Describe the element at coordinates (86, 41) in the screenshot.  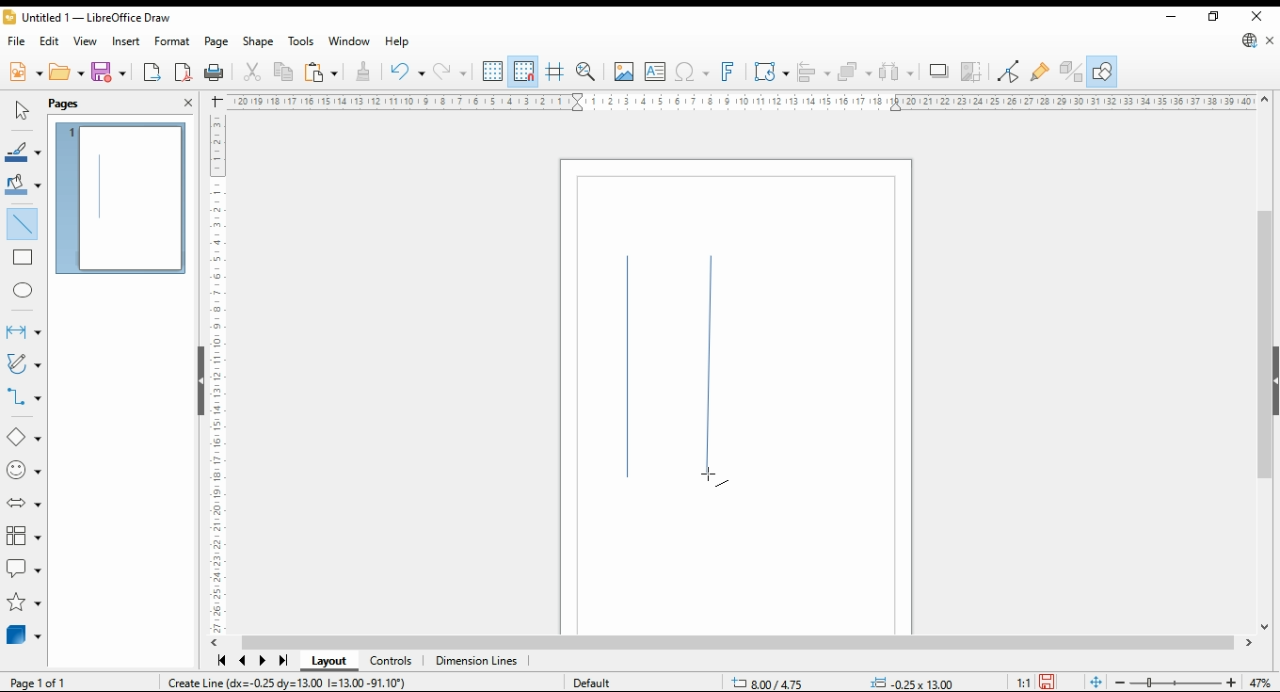
I see `view` at that location.